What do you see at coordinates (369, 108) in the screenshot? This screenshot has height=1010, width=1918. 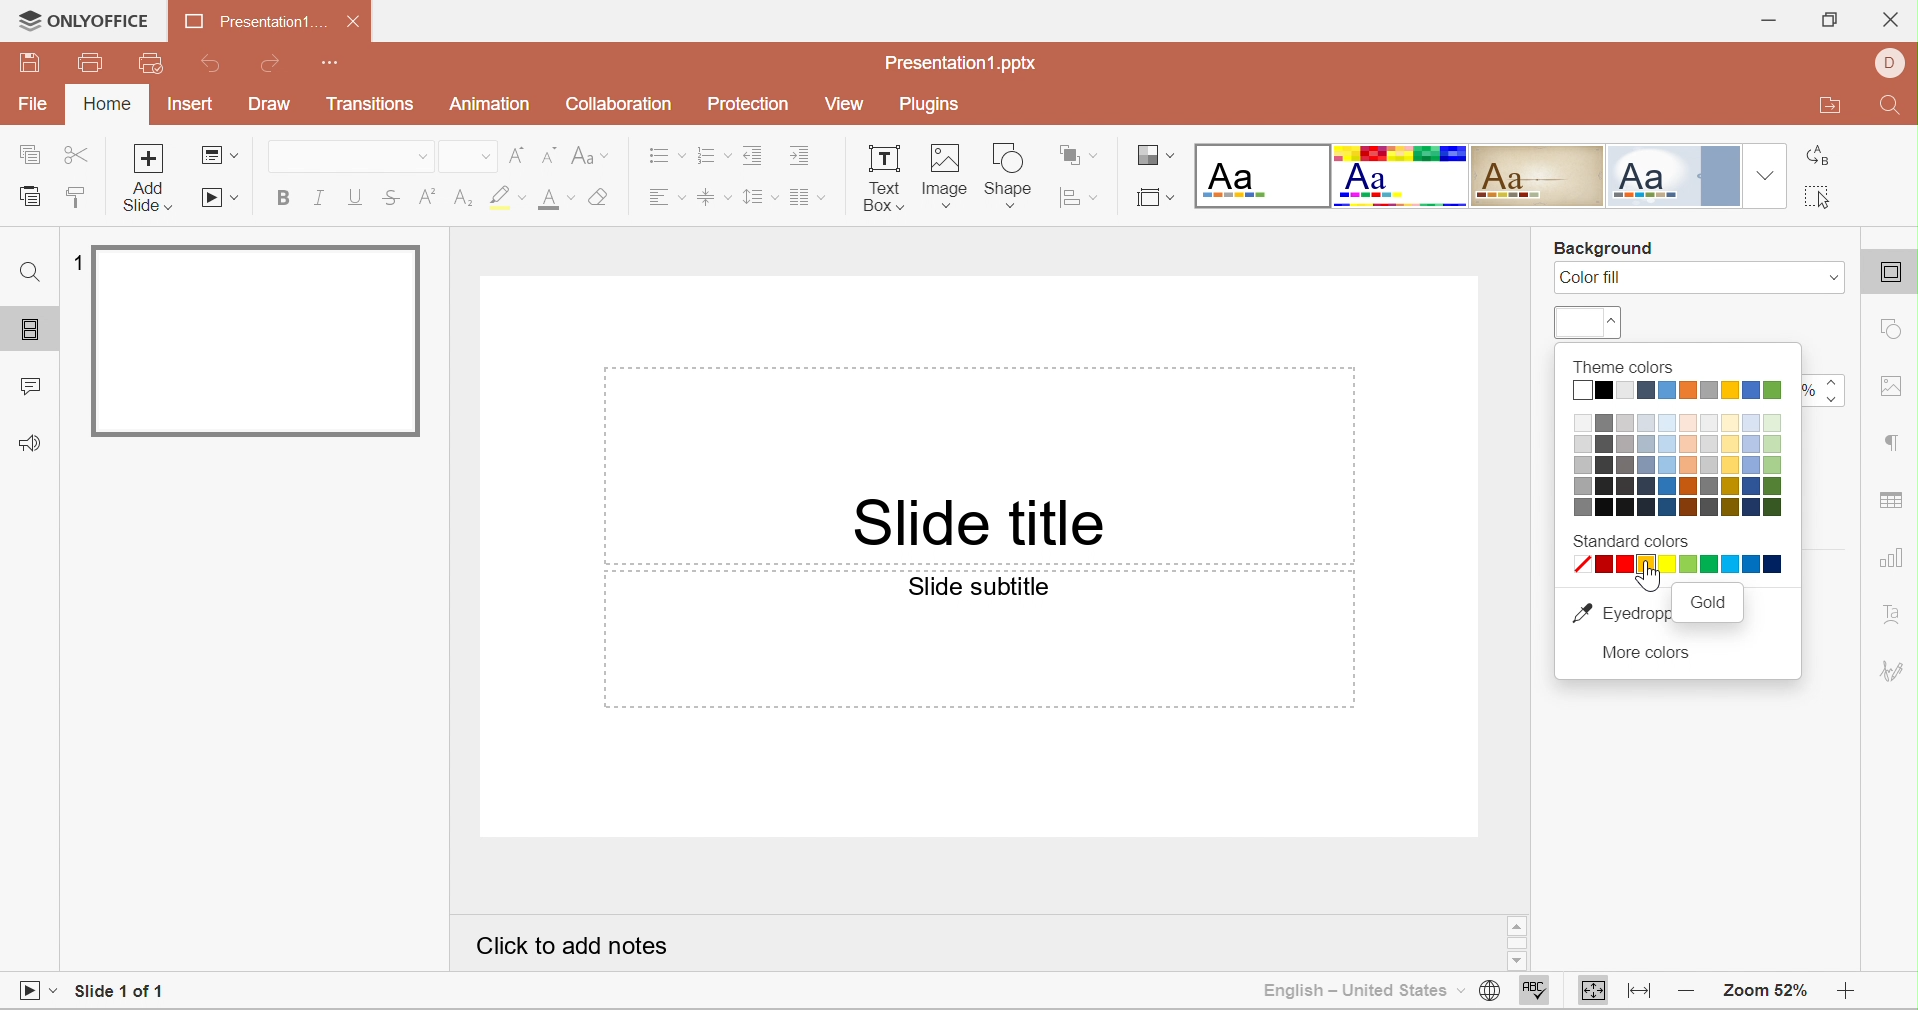 I see `Transitions` at bounding box center [369, 108].